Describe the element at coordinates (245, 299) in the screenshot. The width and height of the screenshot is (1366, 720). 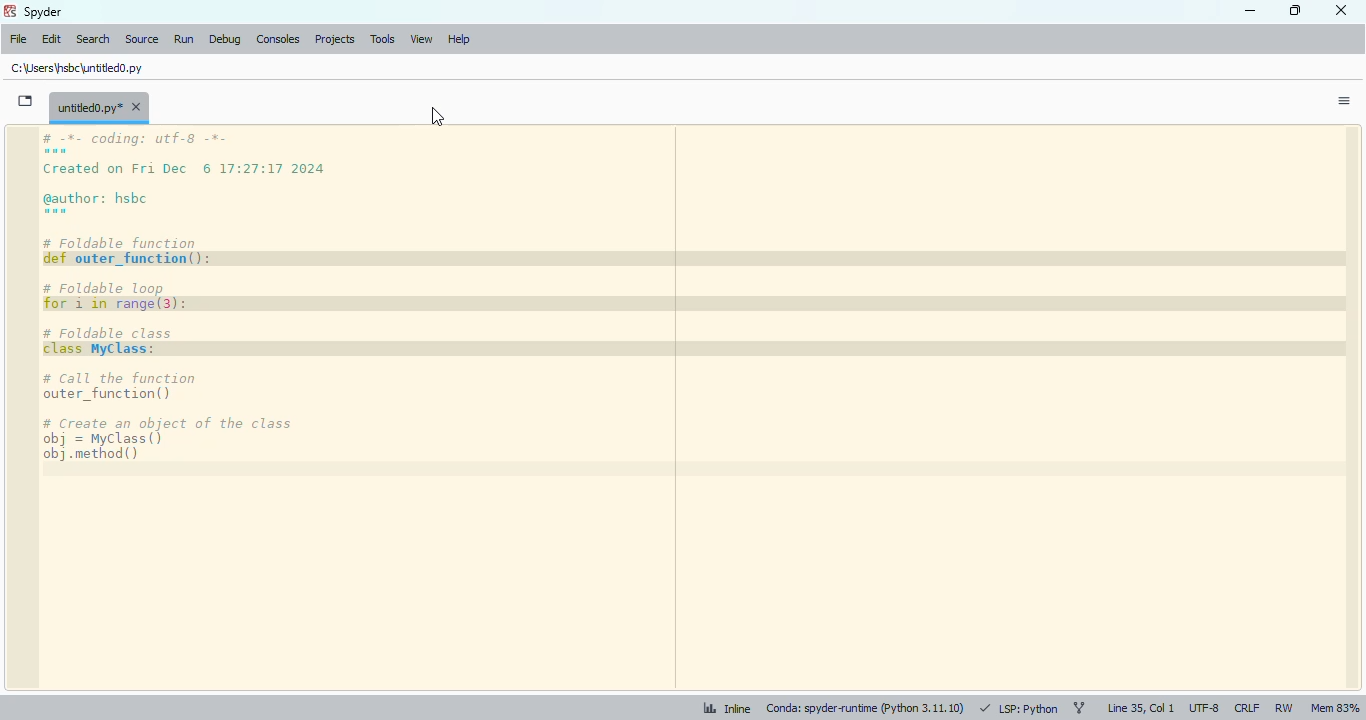
I see `code ` at that location.